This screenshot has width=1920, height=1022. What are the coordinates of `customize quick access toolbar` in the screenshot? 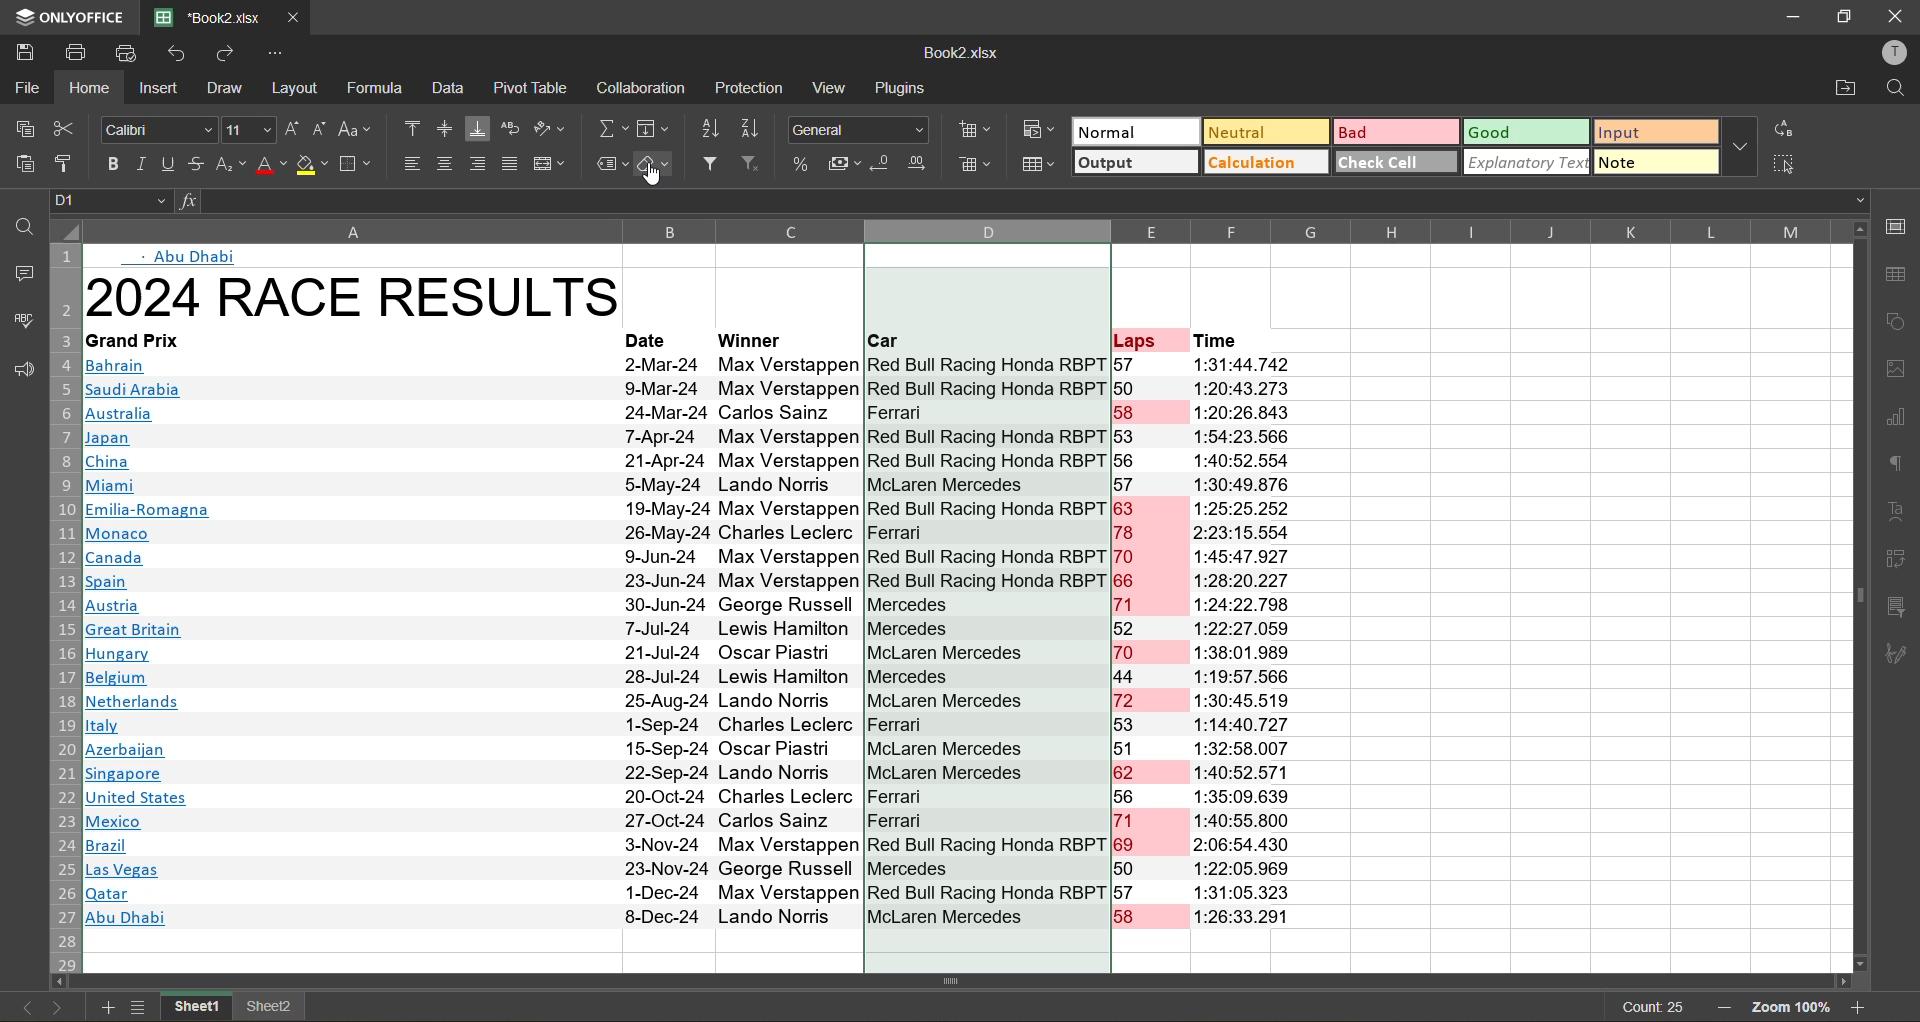 It's located at (282, 53).